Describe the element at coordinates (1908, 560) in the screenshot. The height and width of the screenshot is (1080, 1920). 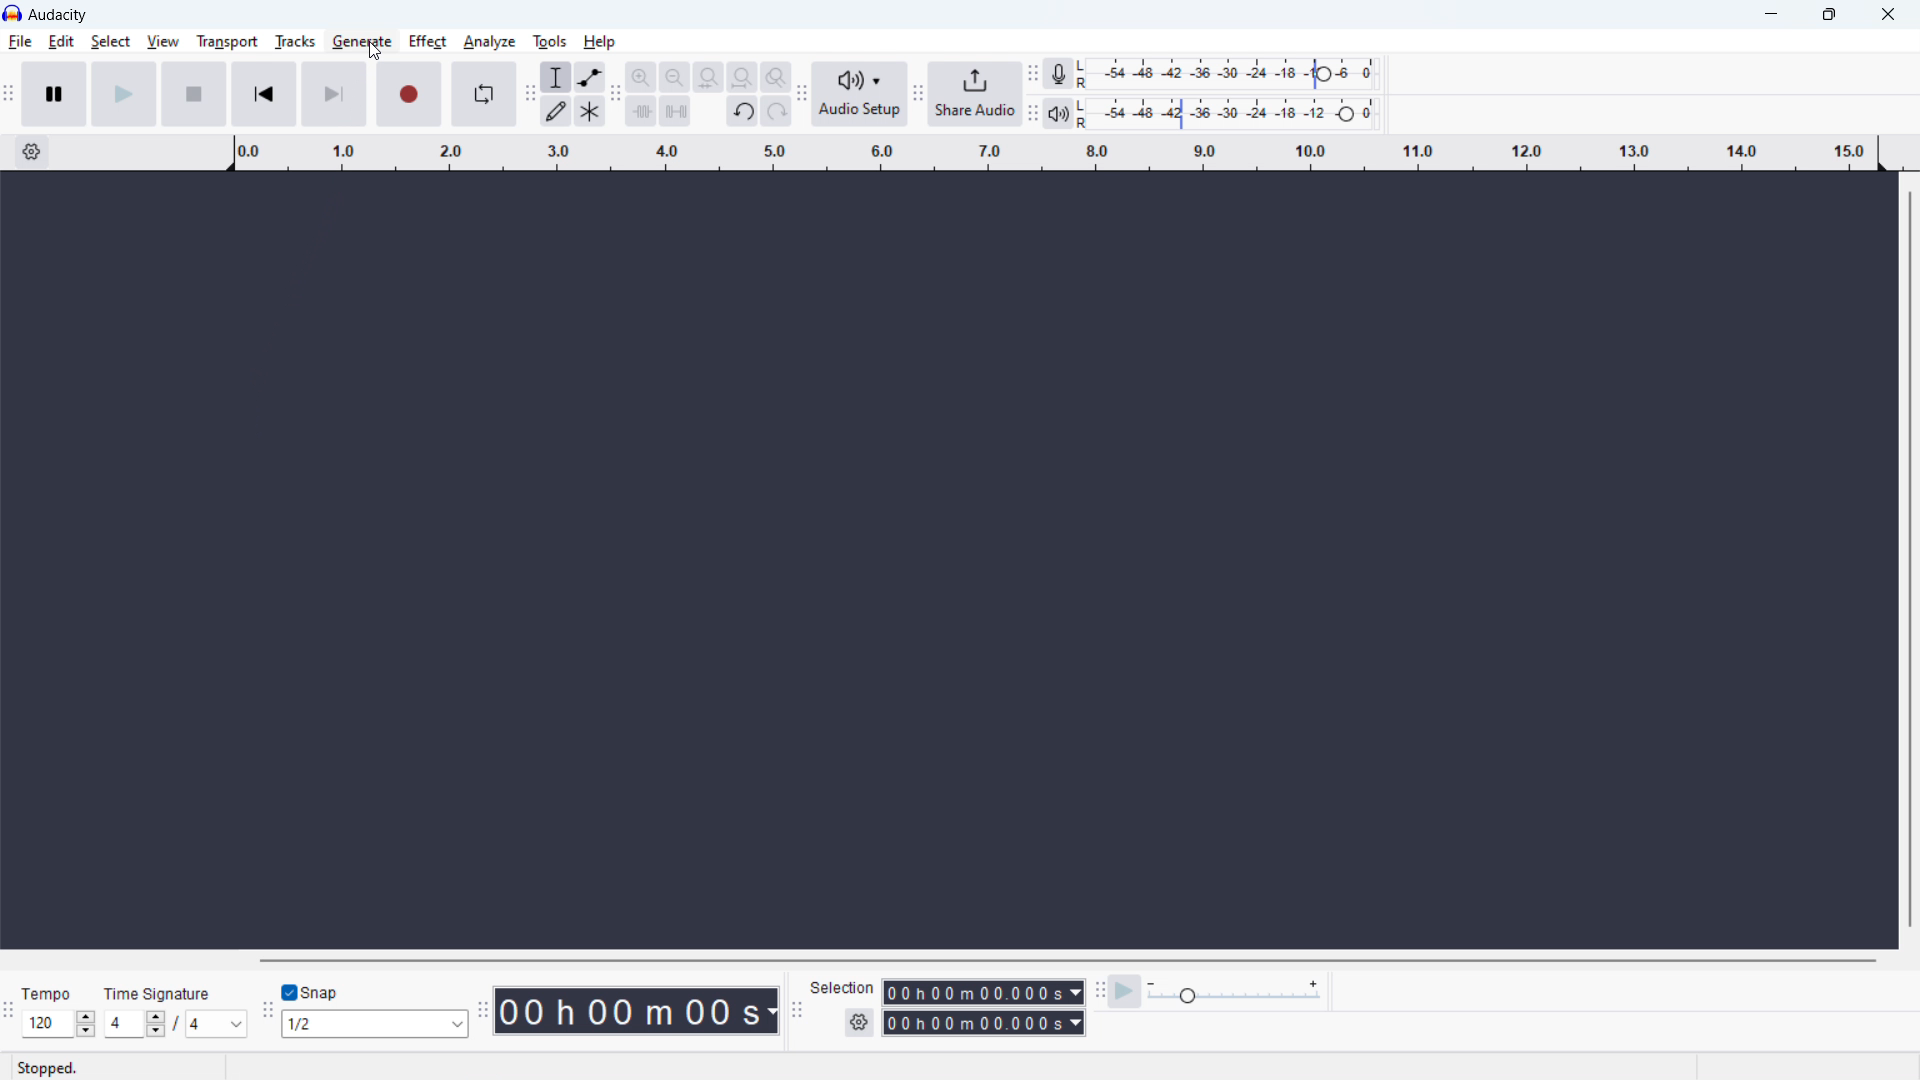
I see `vertical scrollbar` at that location.